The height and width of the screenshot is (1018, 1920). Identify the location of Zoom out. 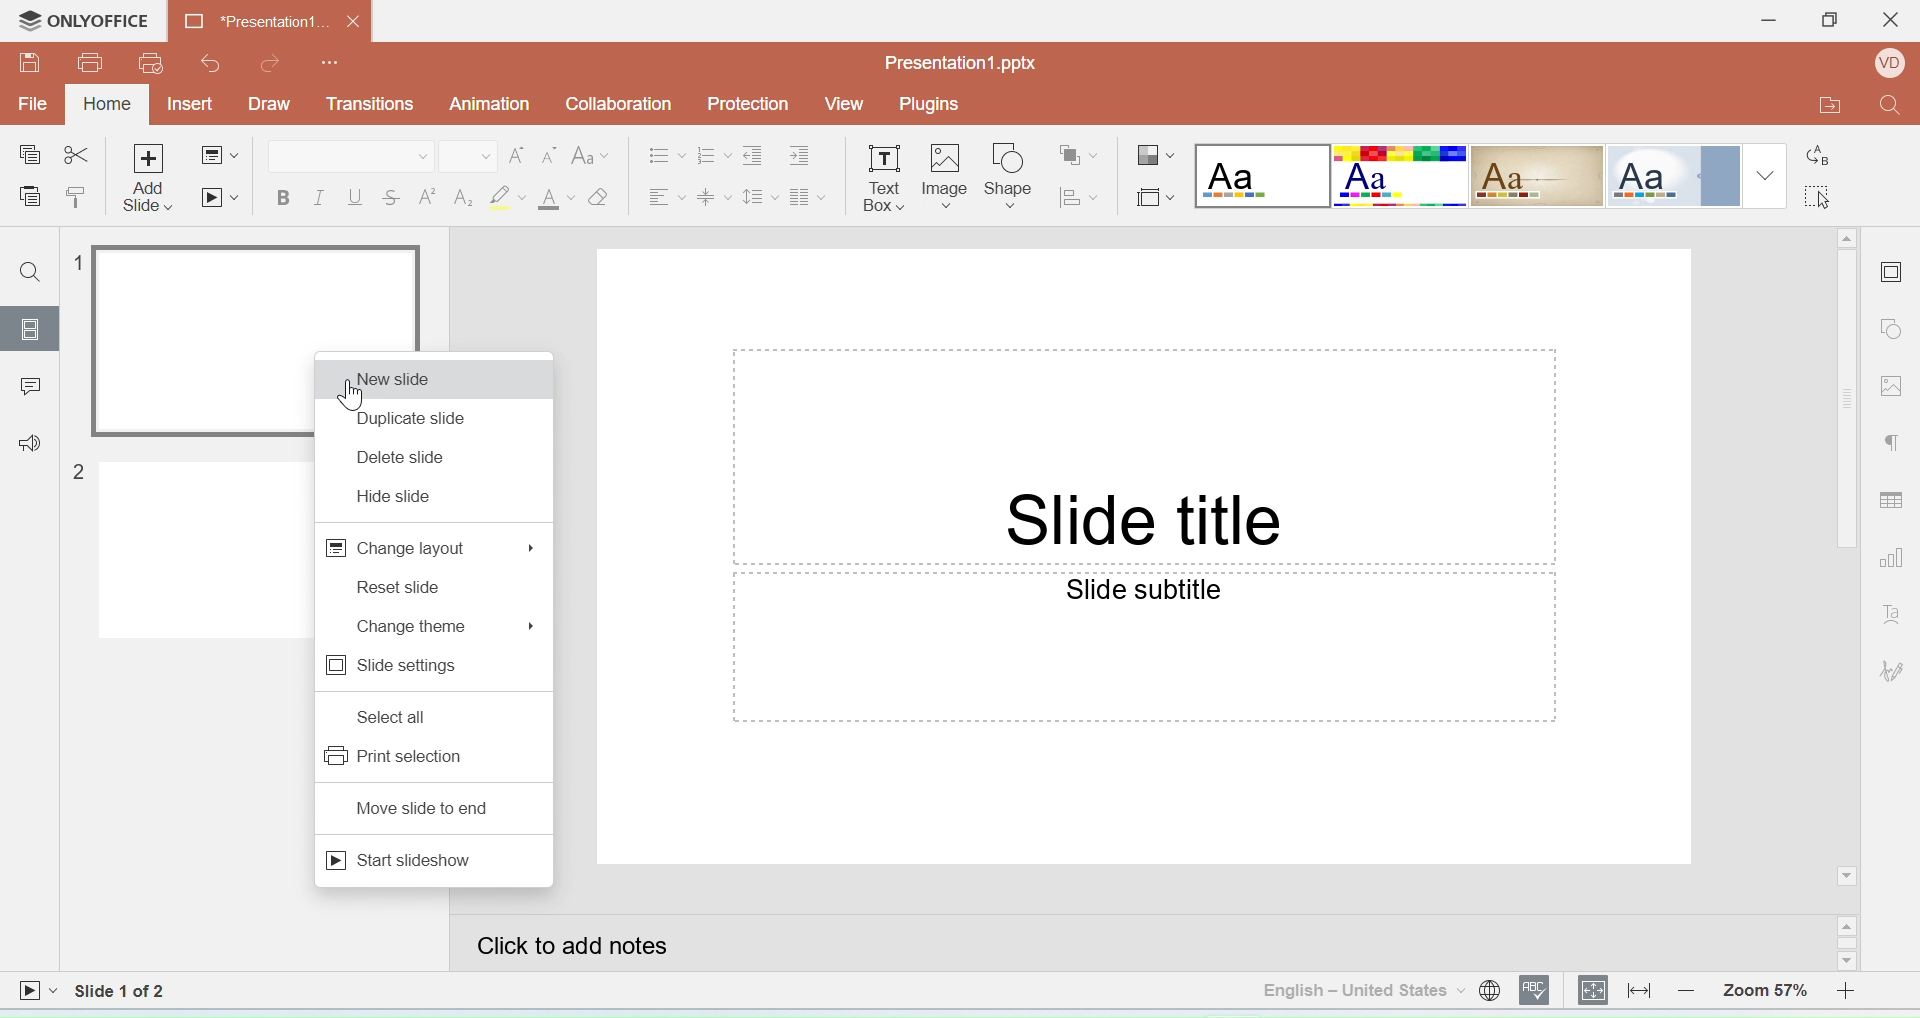
(1691, 989).